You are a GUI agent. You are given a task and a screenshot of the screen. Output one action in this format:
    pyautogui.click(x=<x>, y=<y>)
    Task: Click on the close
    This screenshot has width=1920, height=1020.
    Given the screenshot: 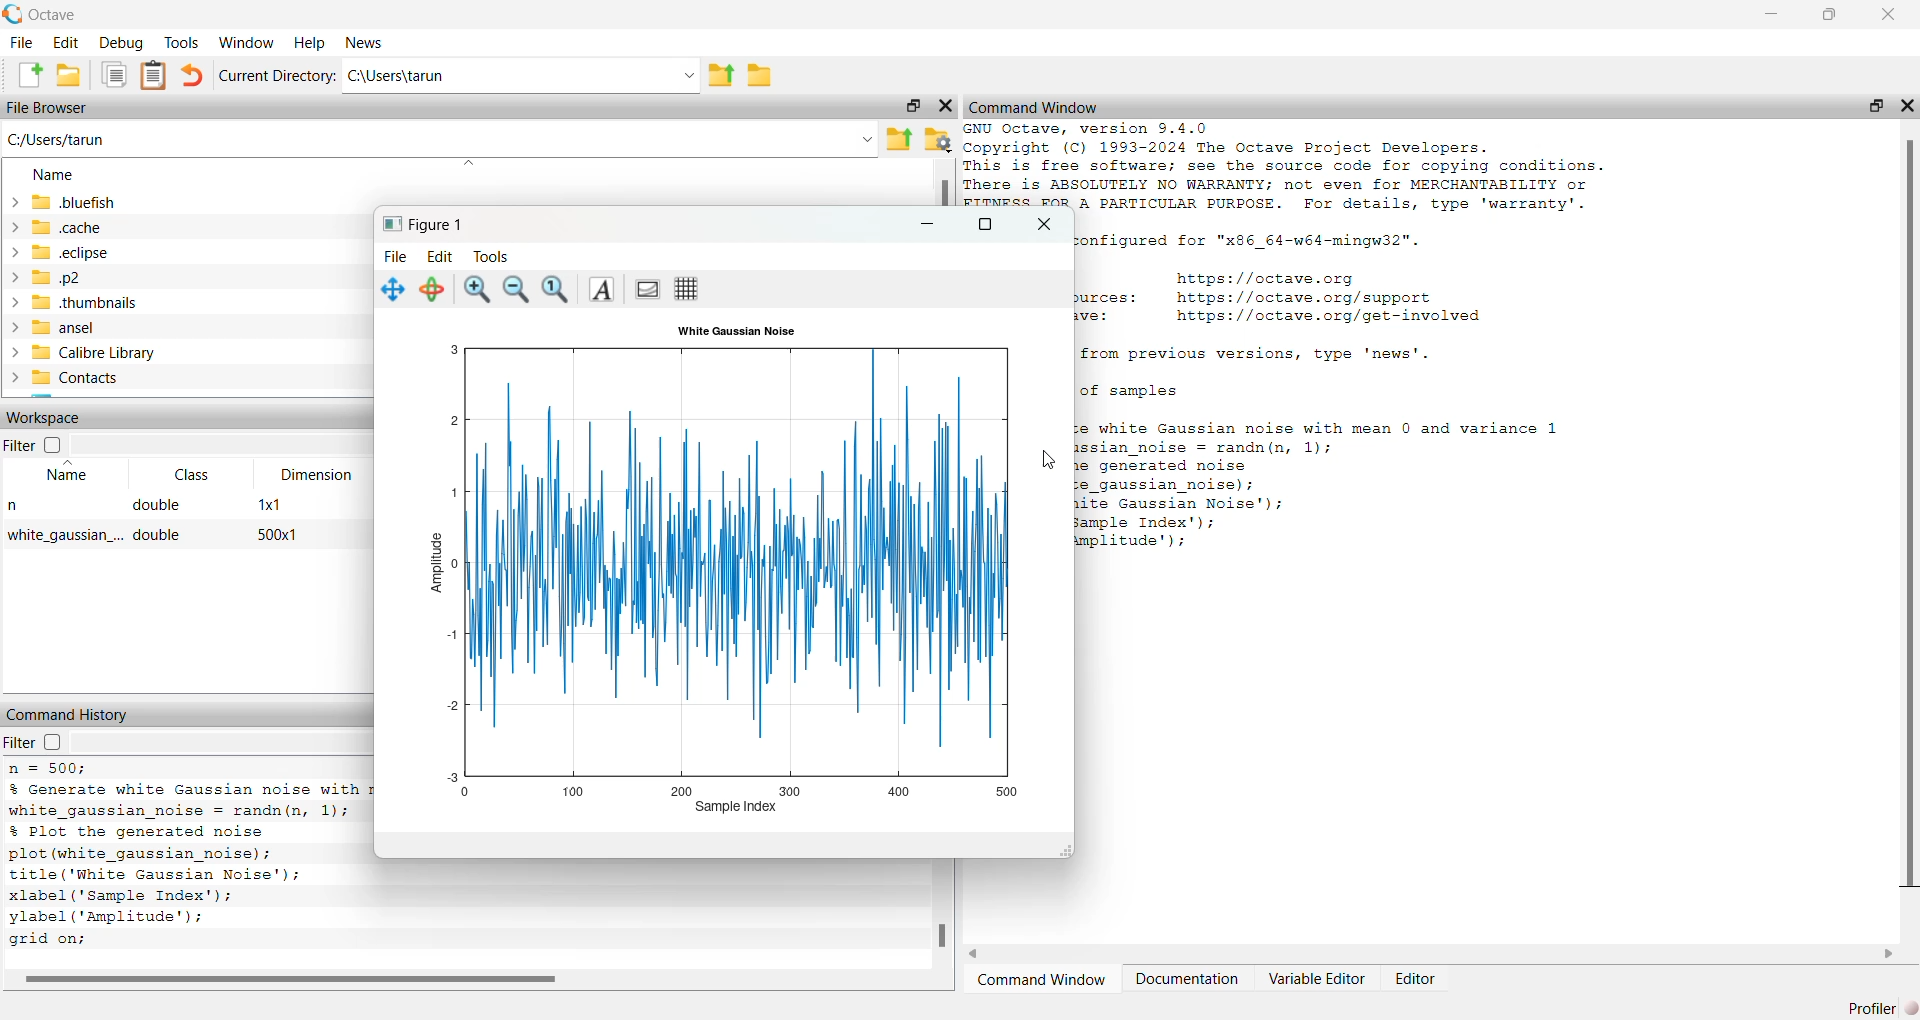 What is the action you would take?
    pyautogui.click(x=1907, y=106)
    